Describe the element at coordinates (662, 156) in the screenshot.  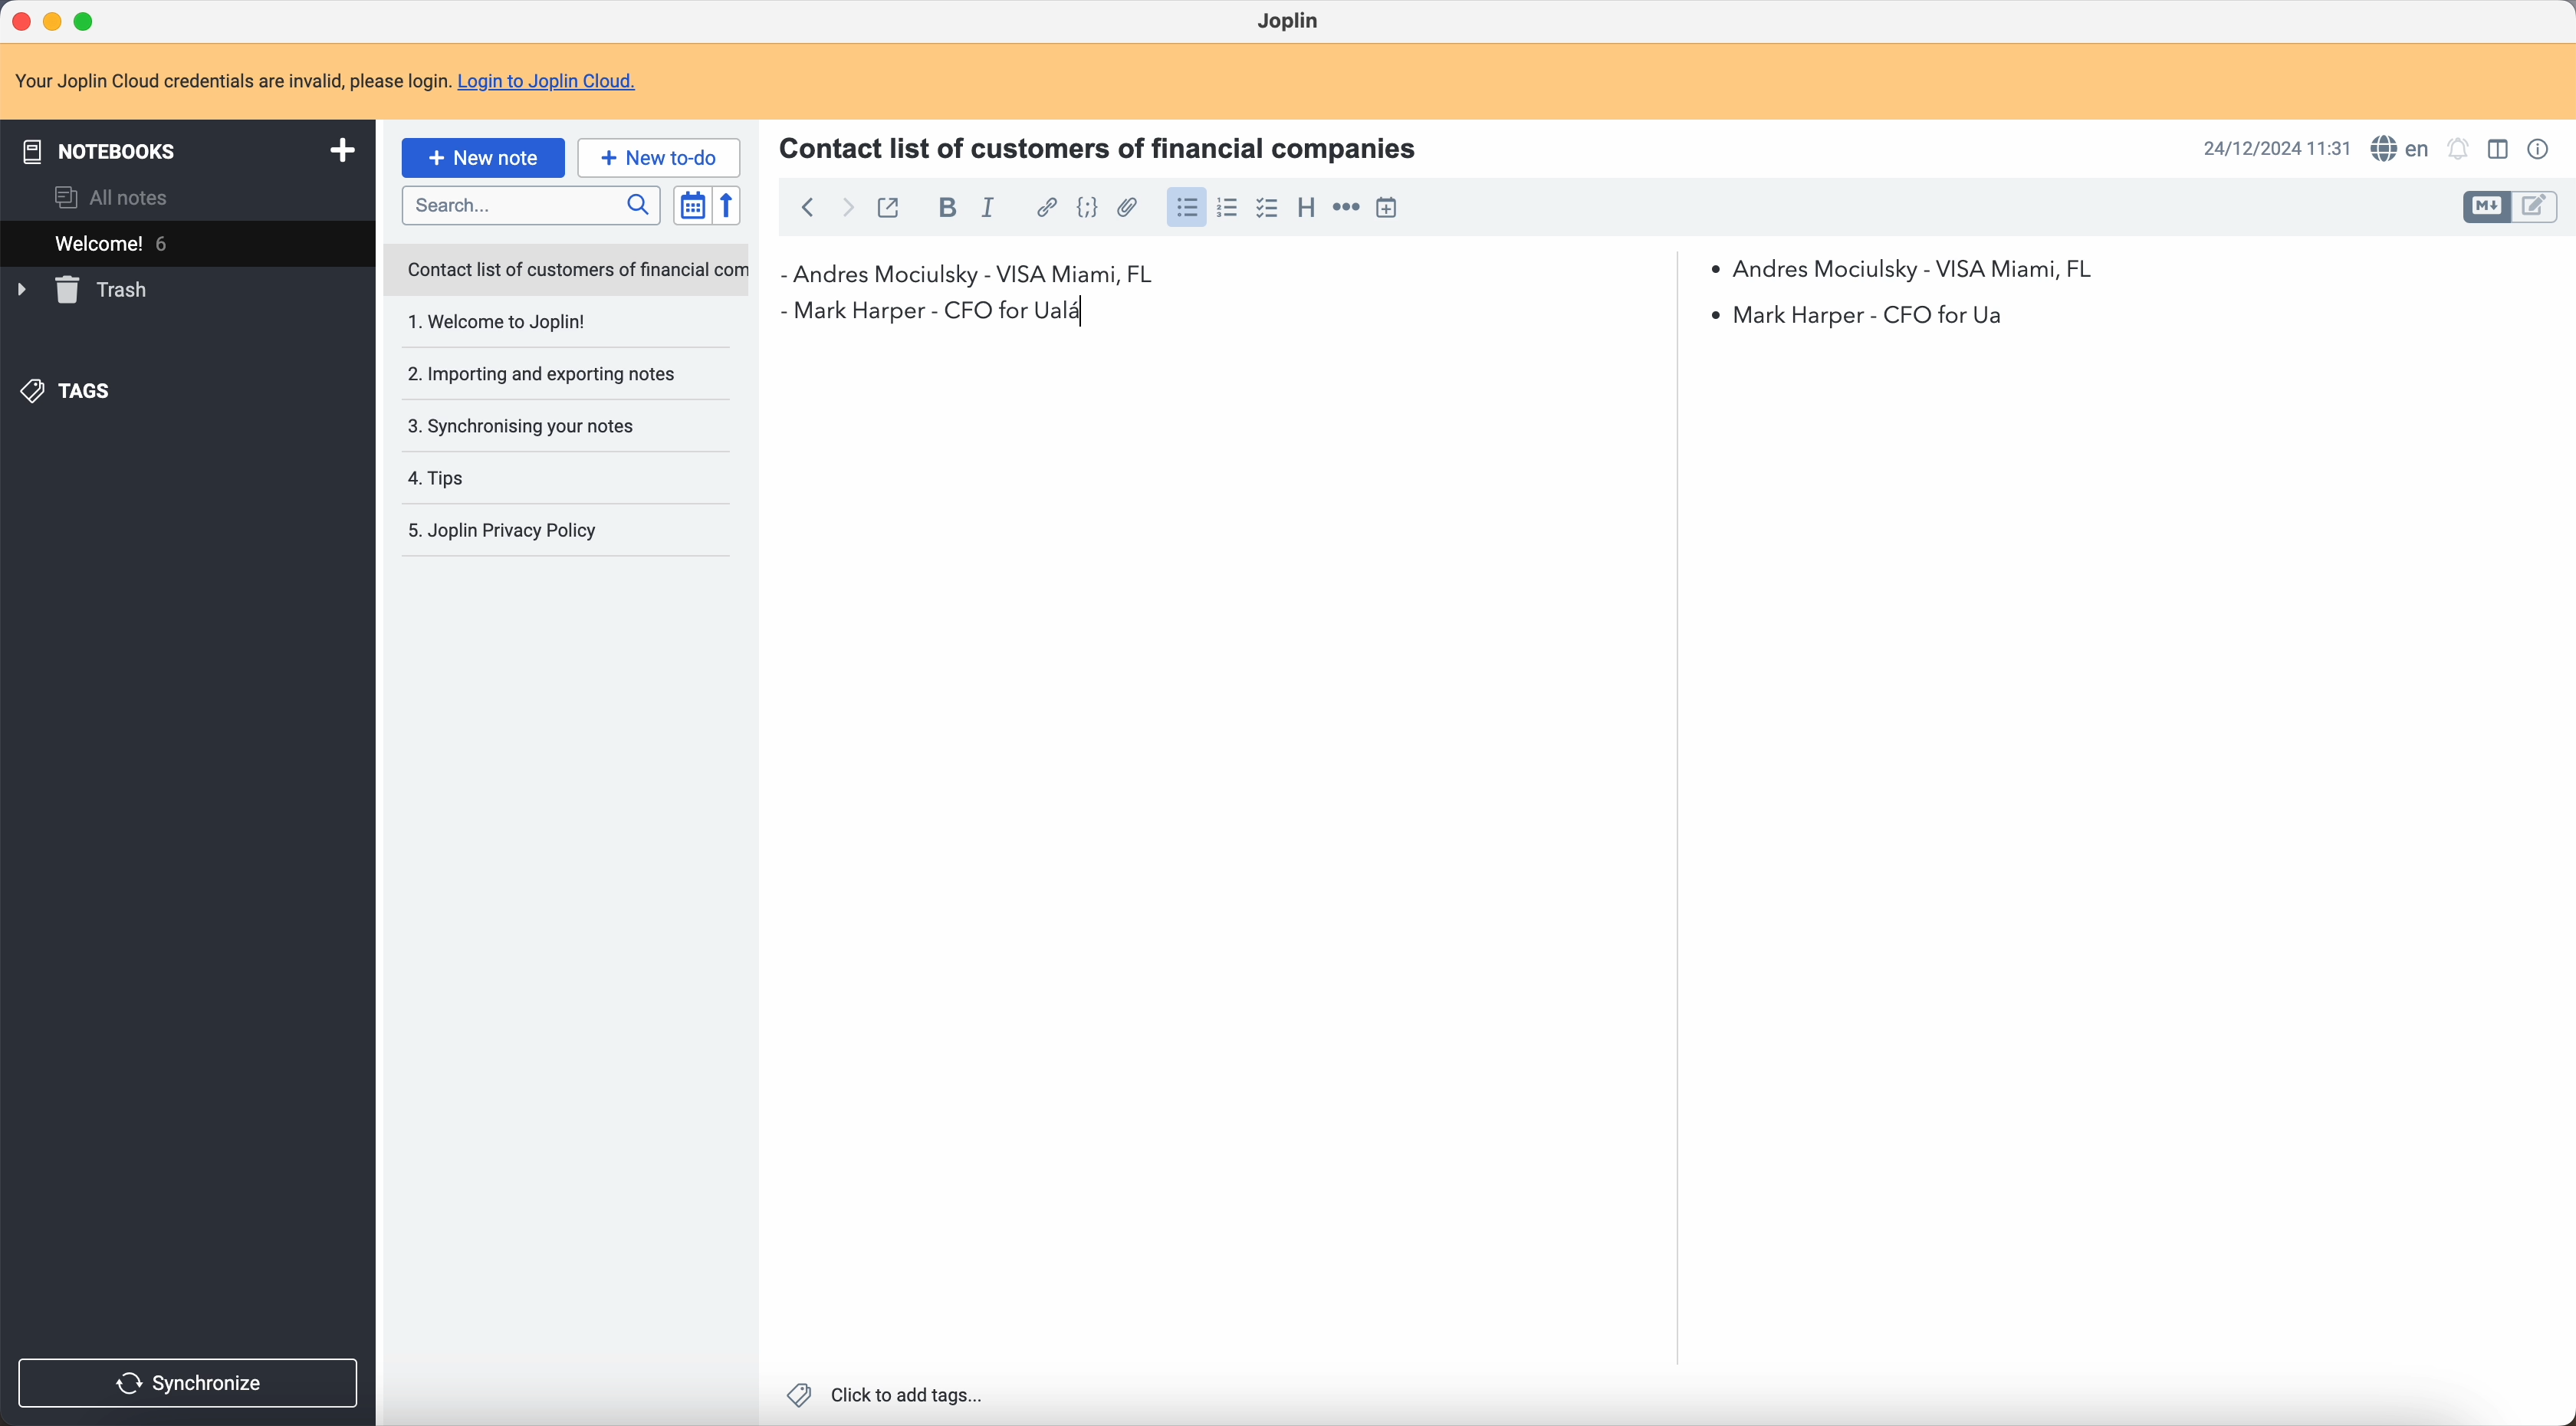
I see `new to-do` at that location.